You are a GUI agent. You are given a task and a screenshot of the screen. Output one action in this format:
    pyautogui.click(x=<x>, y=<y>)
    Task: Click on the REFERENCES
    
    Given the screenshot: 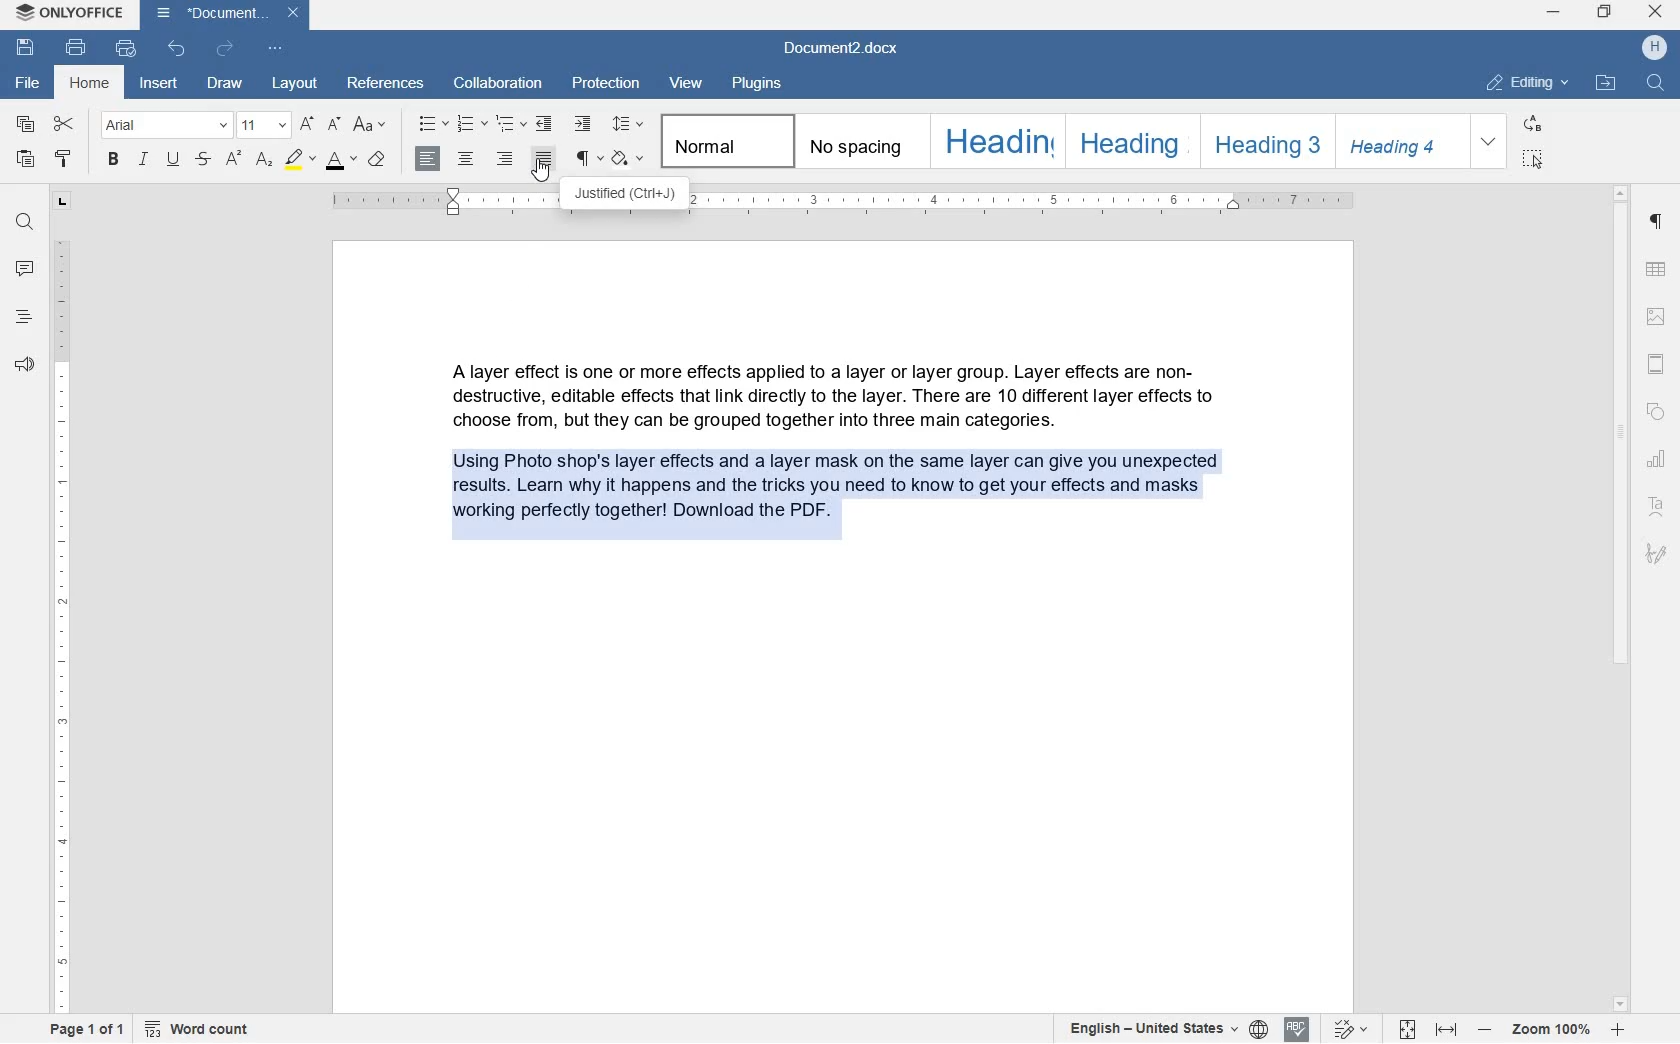 What is the action you would take?
    pyautogui.click(x=387, y=85)
    